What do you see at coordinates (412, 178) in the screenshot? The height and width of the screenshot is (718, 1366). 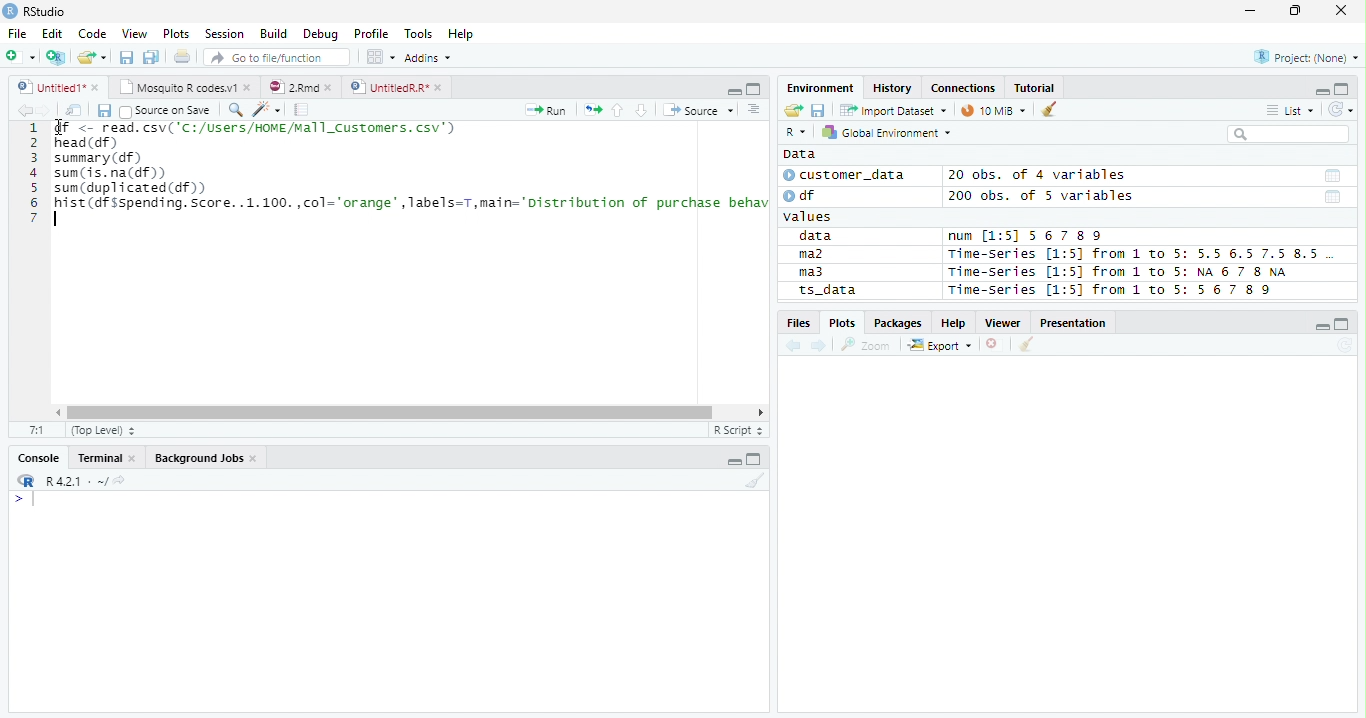 I see `SN <- read. csv( 'C1/USers/NINEMEl1_Custonrs. csv’)

head (df)

summary (df)

sum (is. na(df))

sum (duplicated (df)

hist (df sspending. Score. .1.100.,col="orange",Tabels=T,main="Distribution of purchase behav
|` at bounding box center [412, 178].